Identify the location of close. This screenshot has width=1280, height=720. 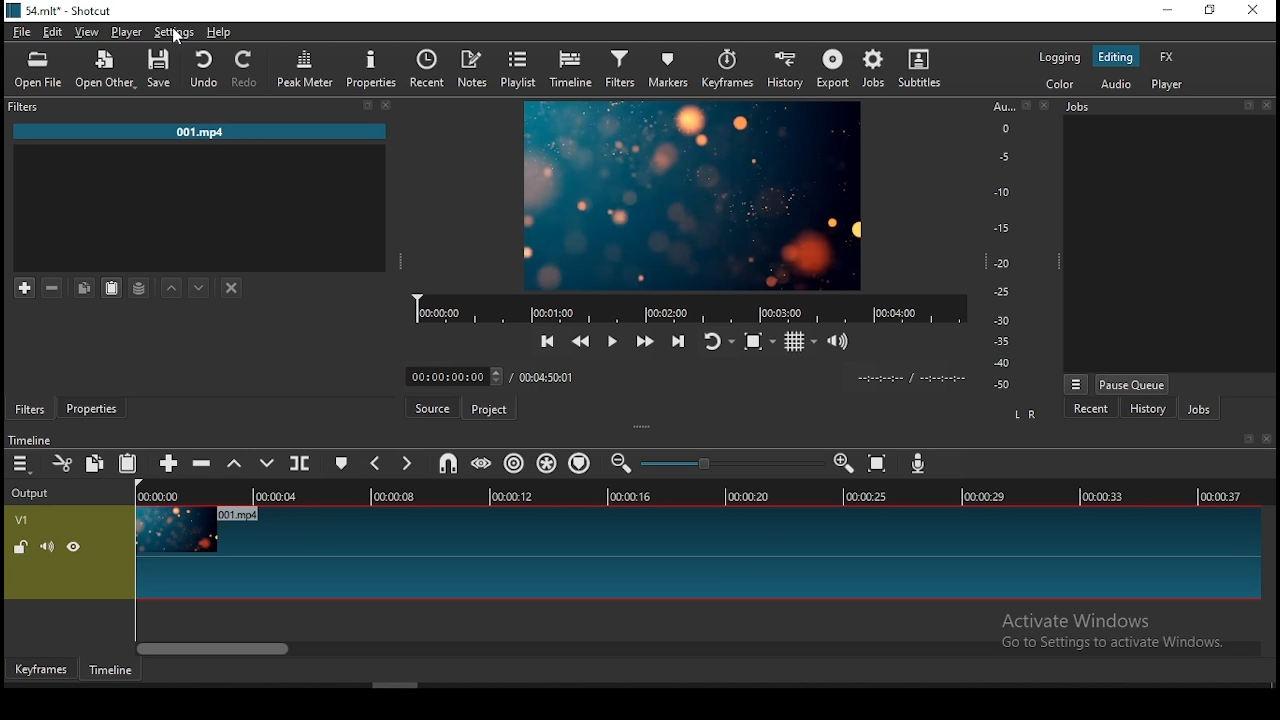
(1047, 105).